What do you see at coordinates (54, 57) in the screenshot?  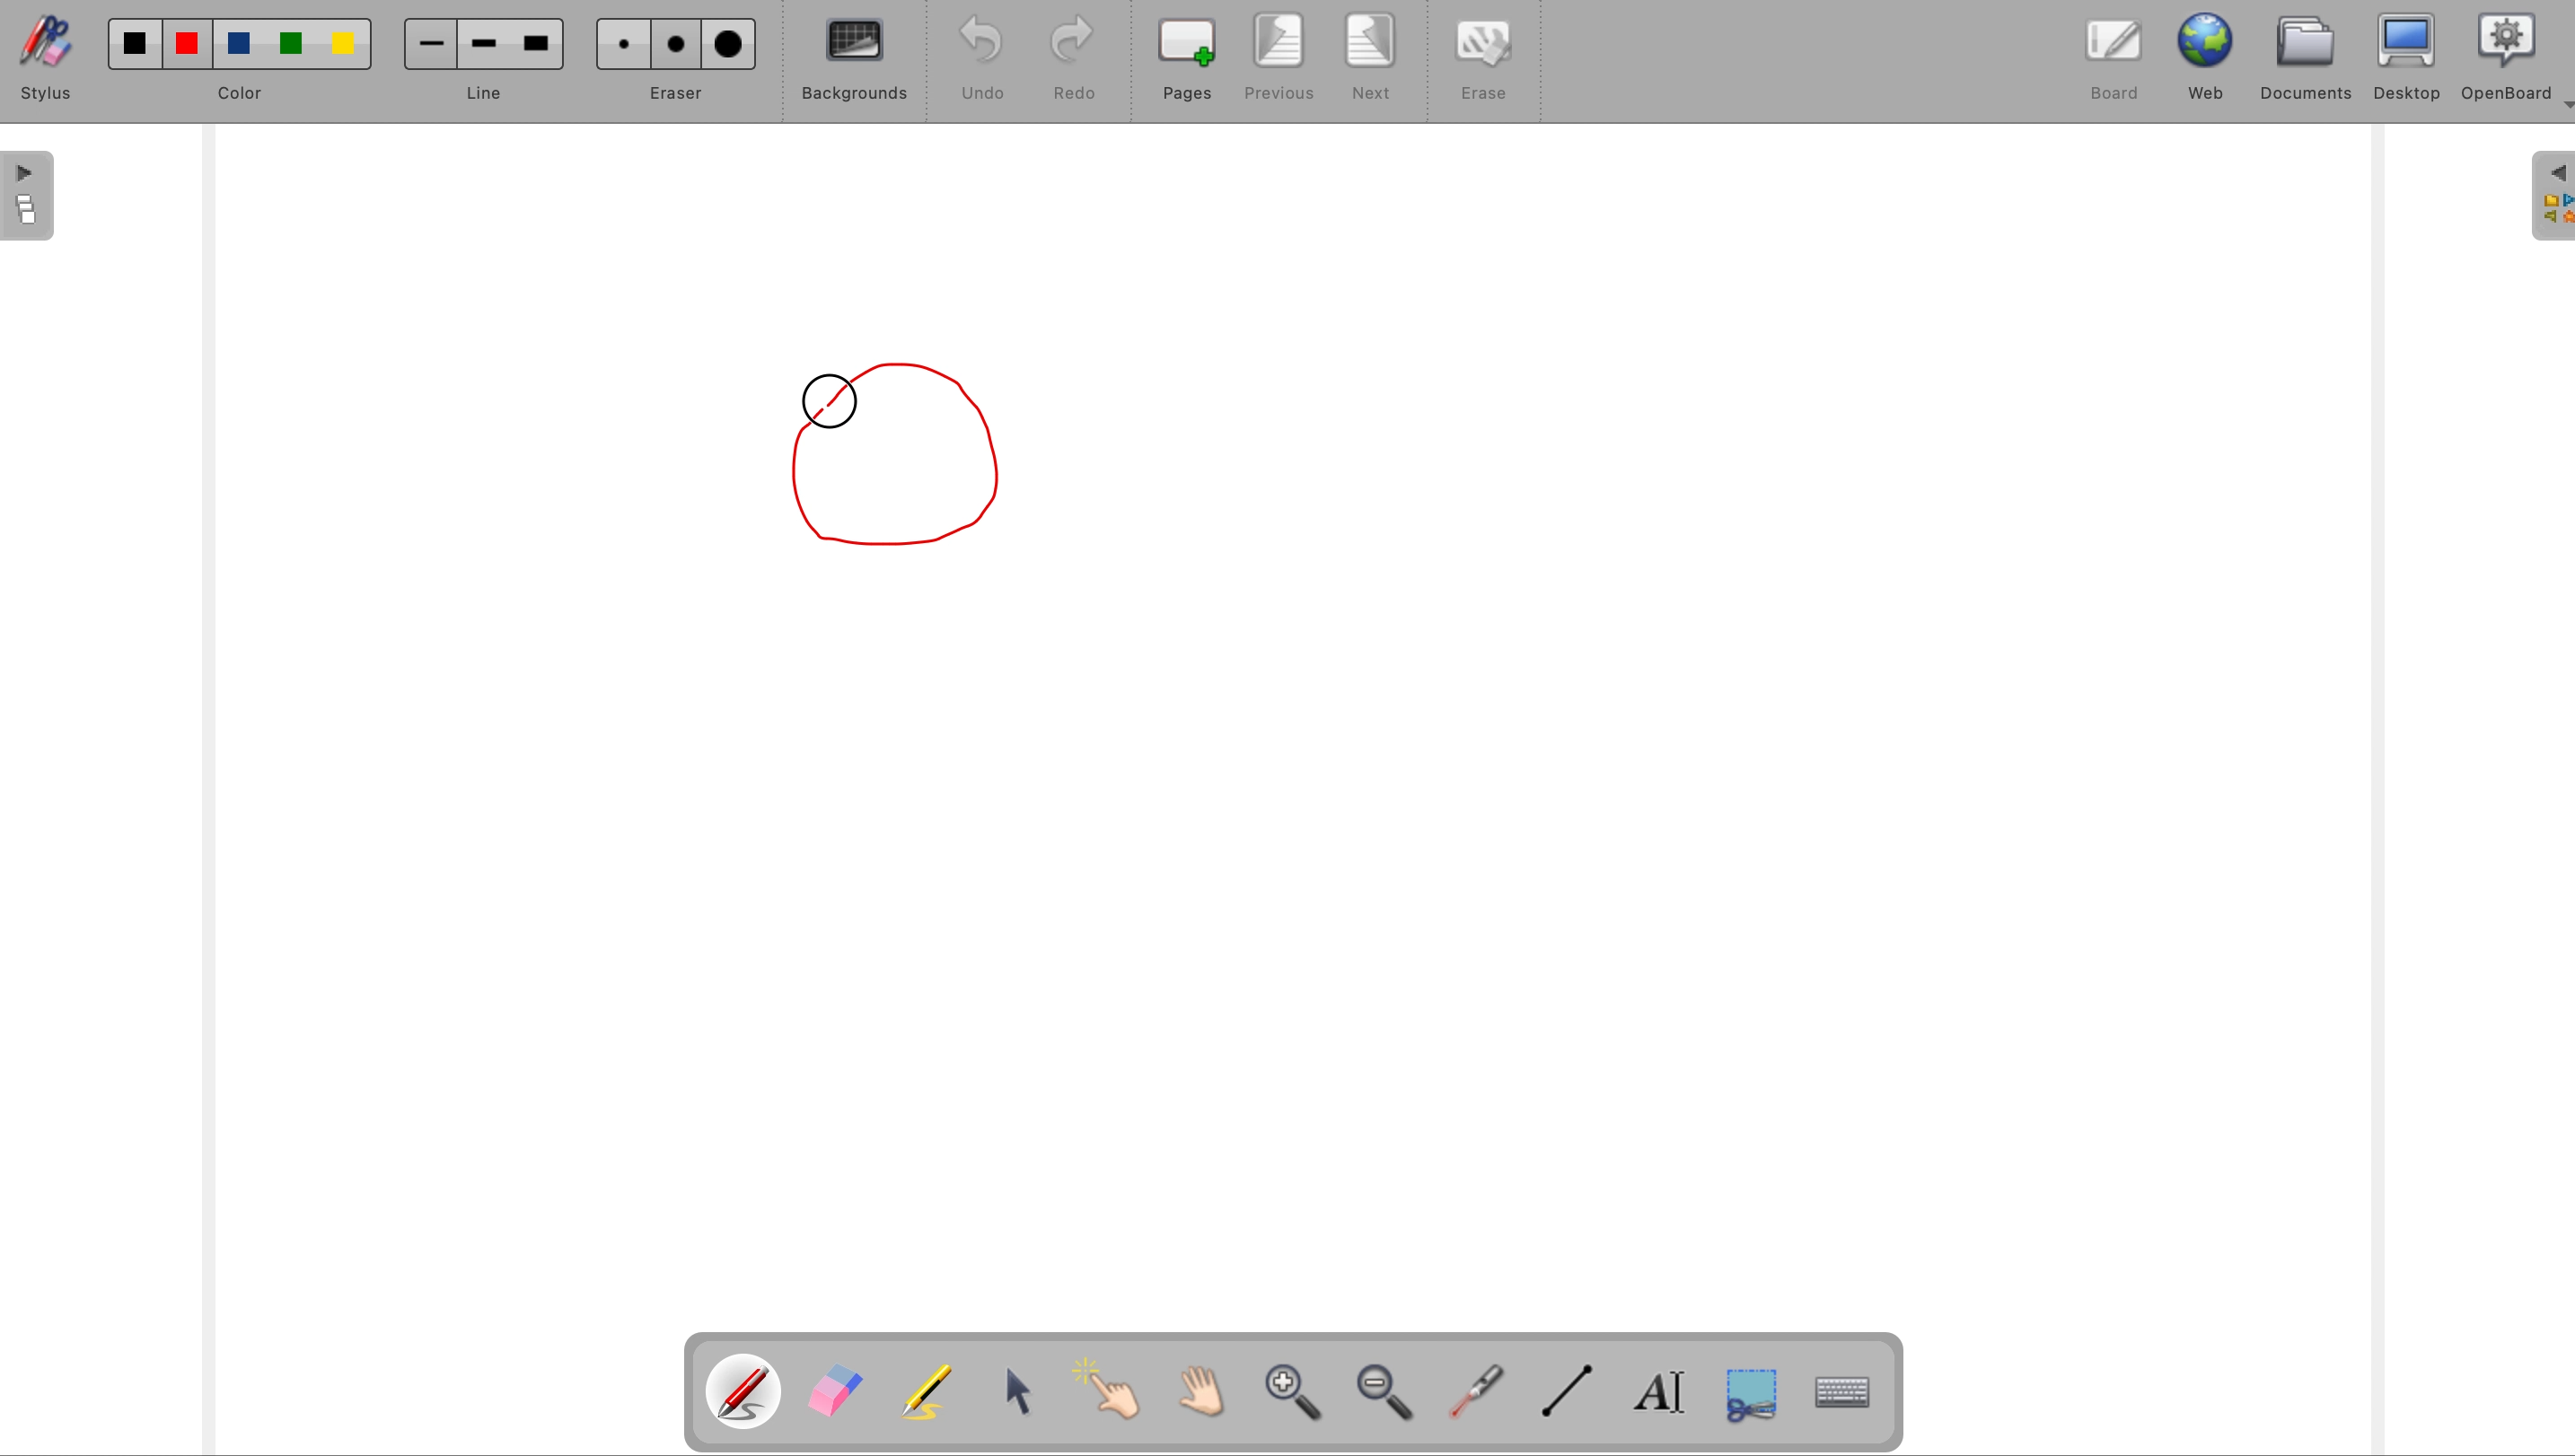 I see `stylus` at bounding box center [54, 57].